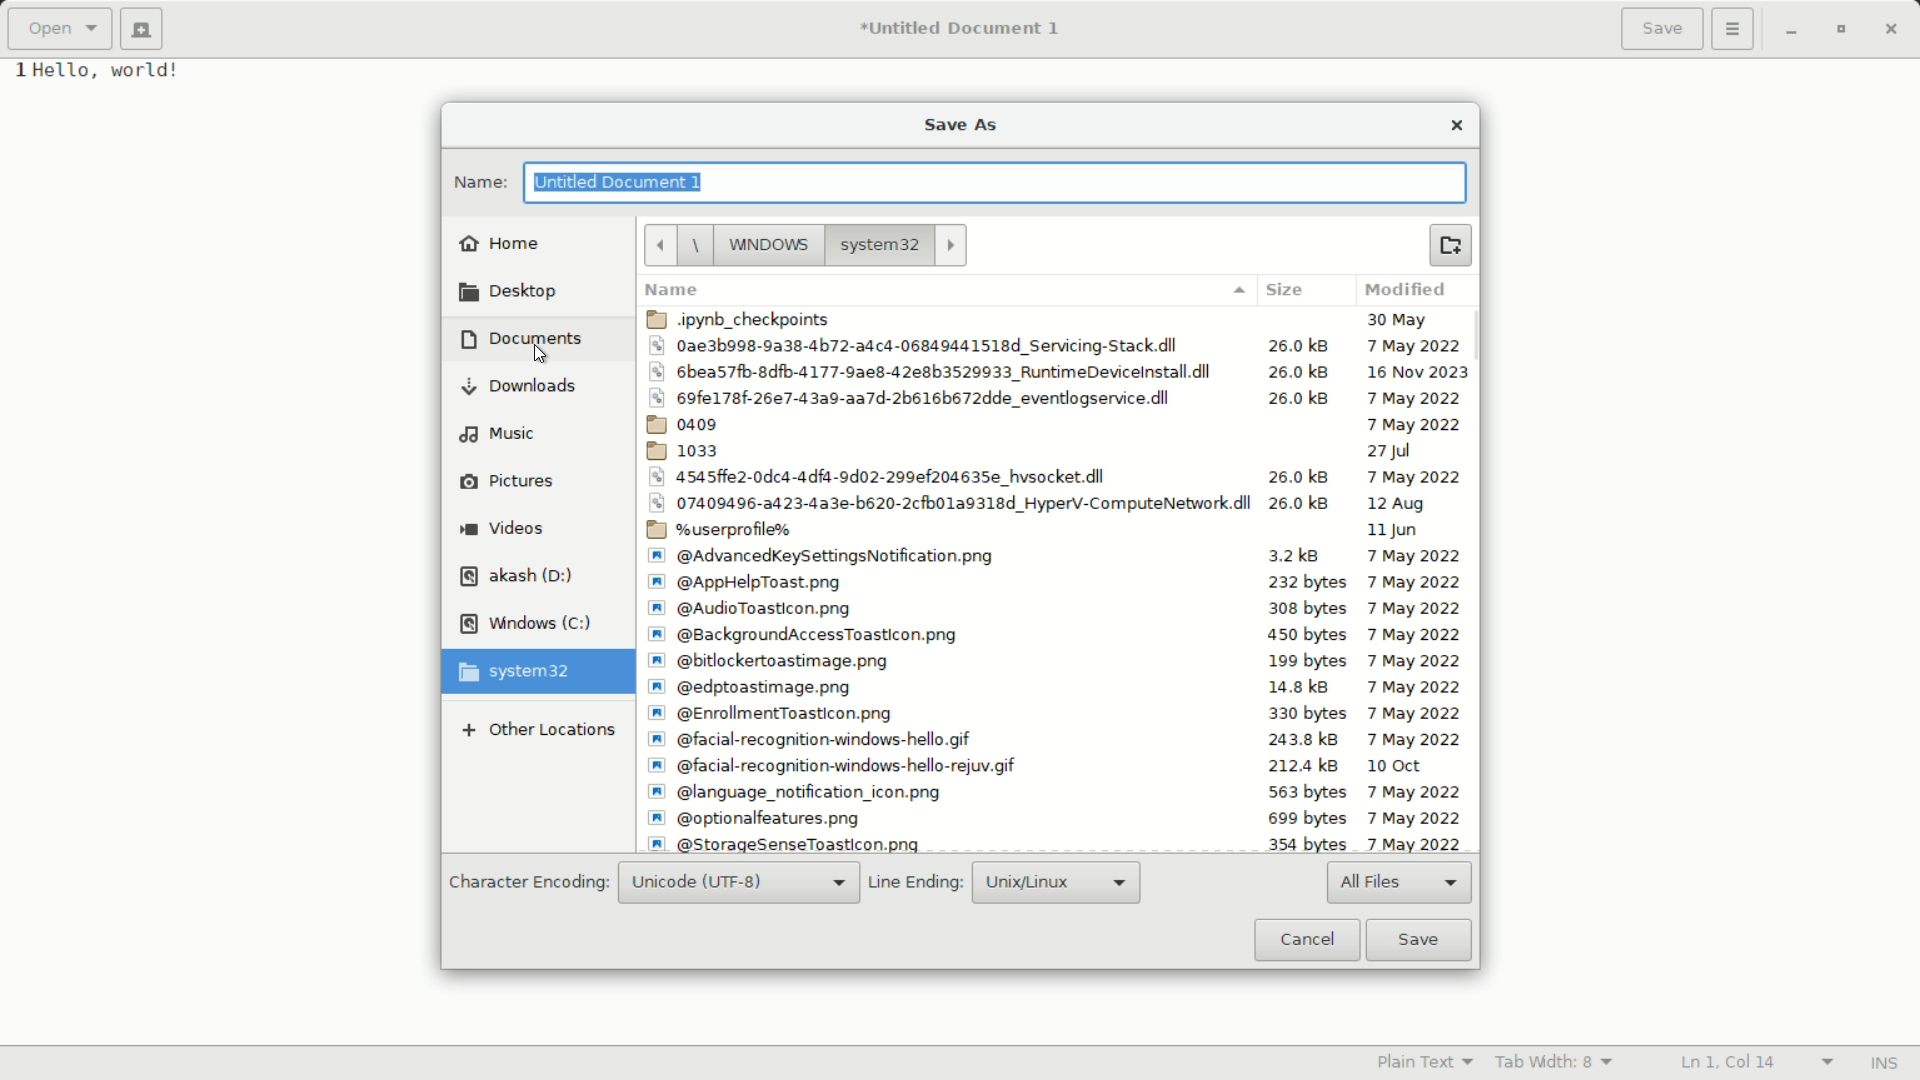 The height and width of the screenshot is (1080, 1920). What do you see at coordinates (526, 625) in the screenshot?
I see `windows (C:)` at bounding box center [526, 625].